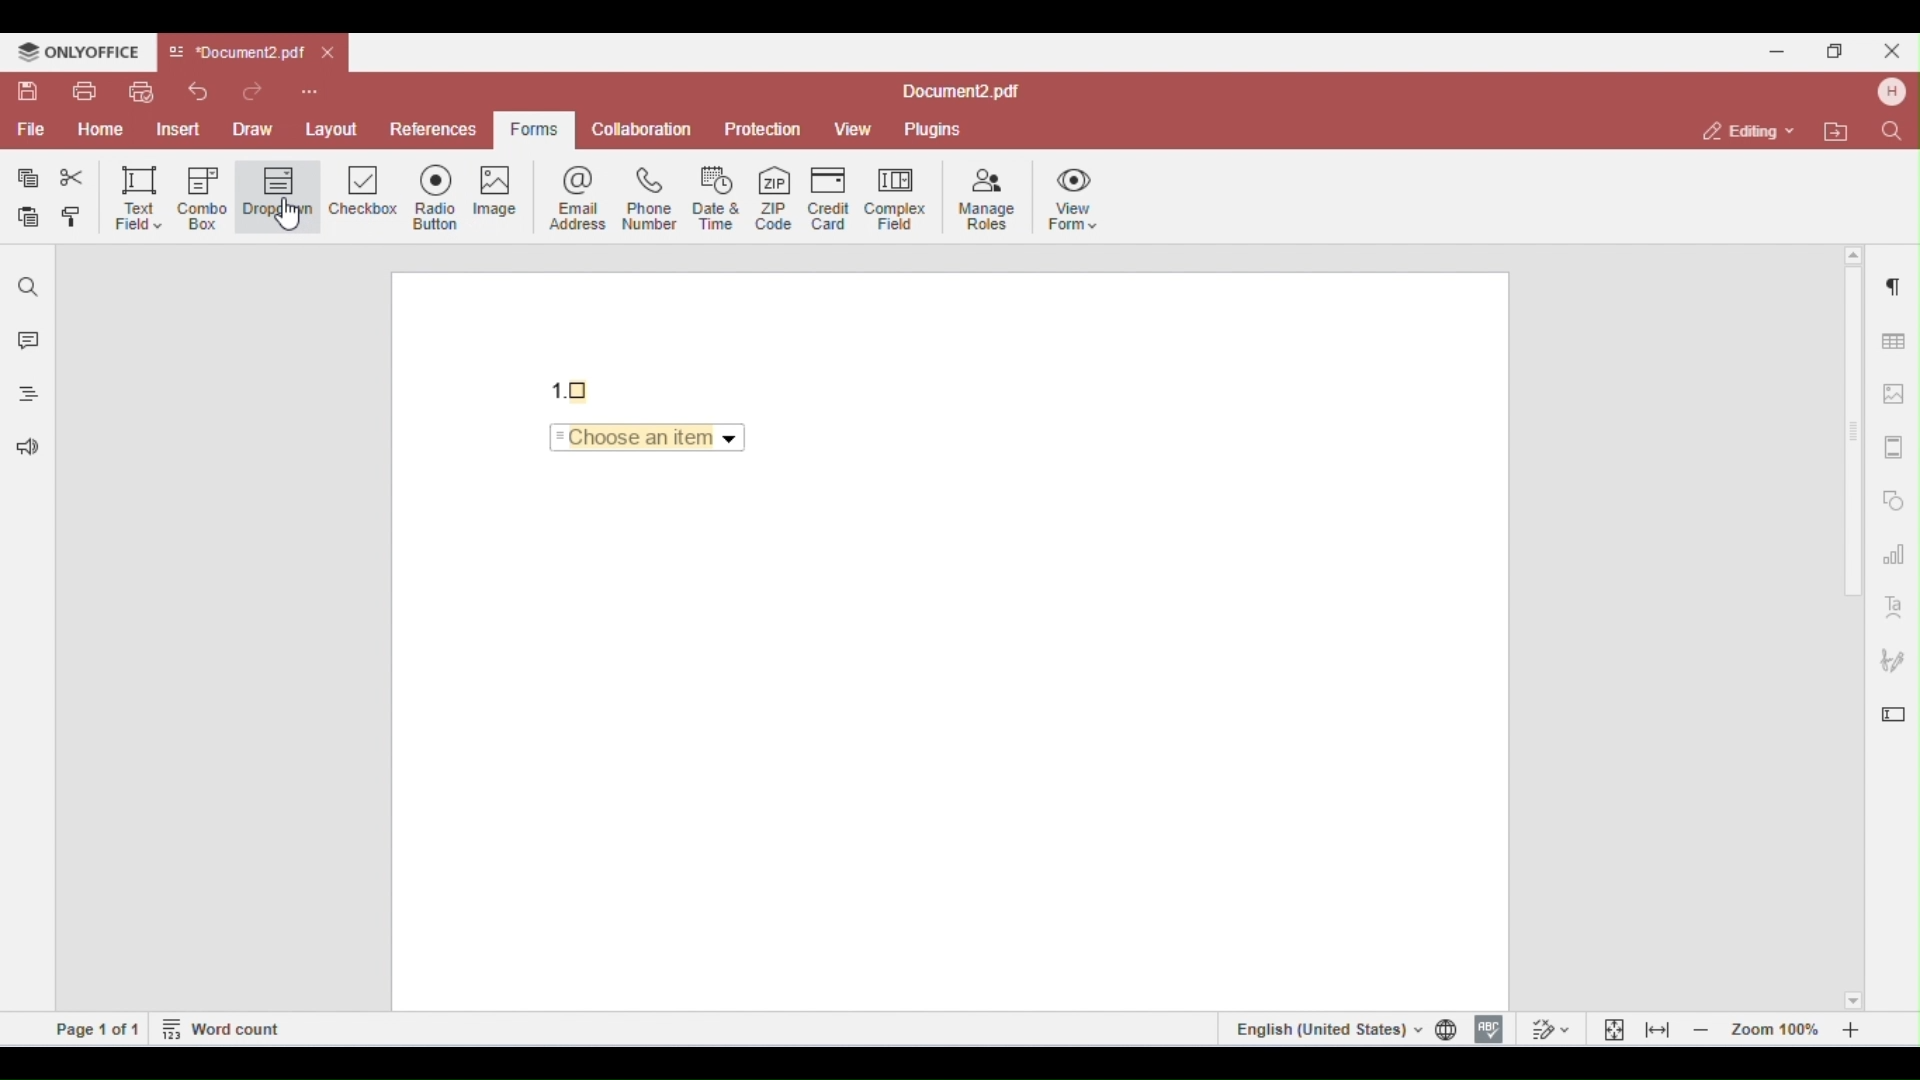 This screenshot has height=1080, width=1920. Describe the element at coordinates (72, 178) in the screenshot. I see `cut` at that location.